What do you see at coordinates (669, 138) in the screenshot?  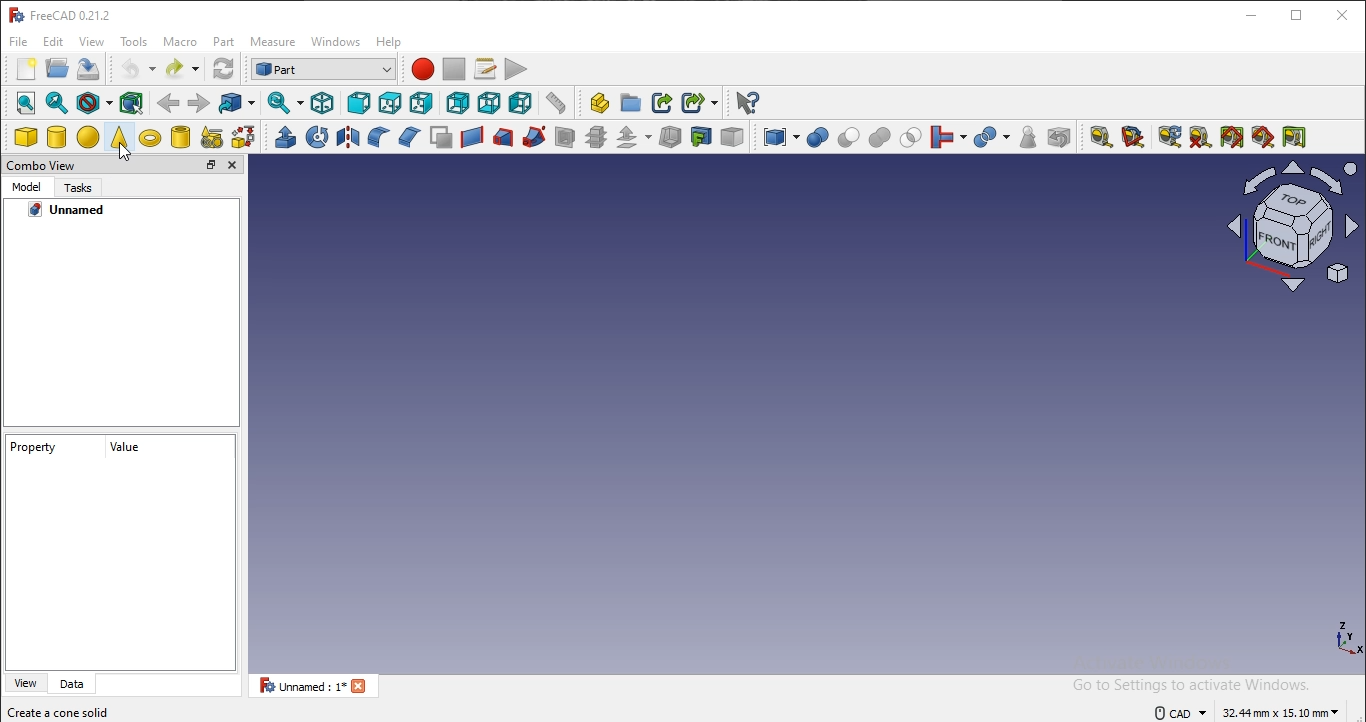 I see `thickness` at bounding box center [669, 138].